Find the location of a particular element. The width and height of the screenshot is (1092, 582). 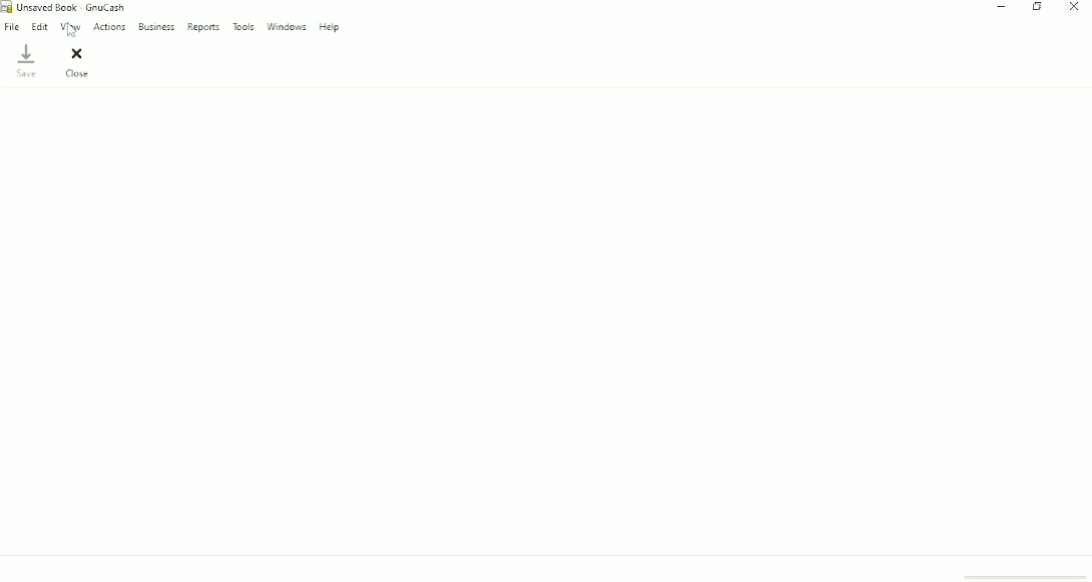

Minimize is located at coordinates (1002, 8).